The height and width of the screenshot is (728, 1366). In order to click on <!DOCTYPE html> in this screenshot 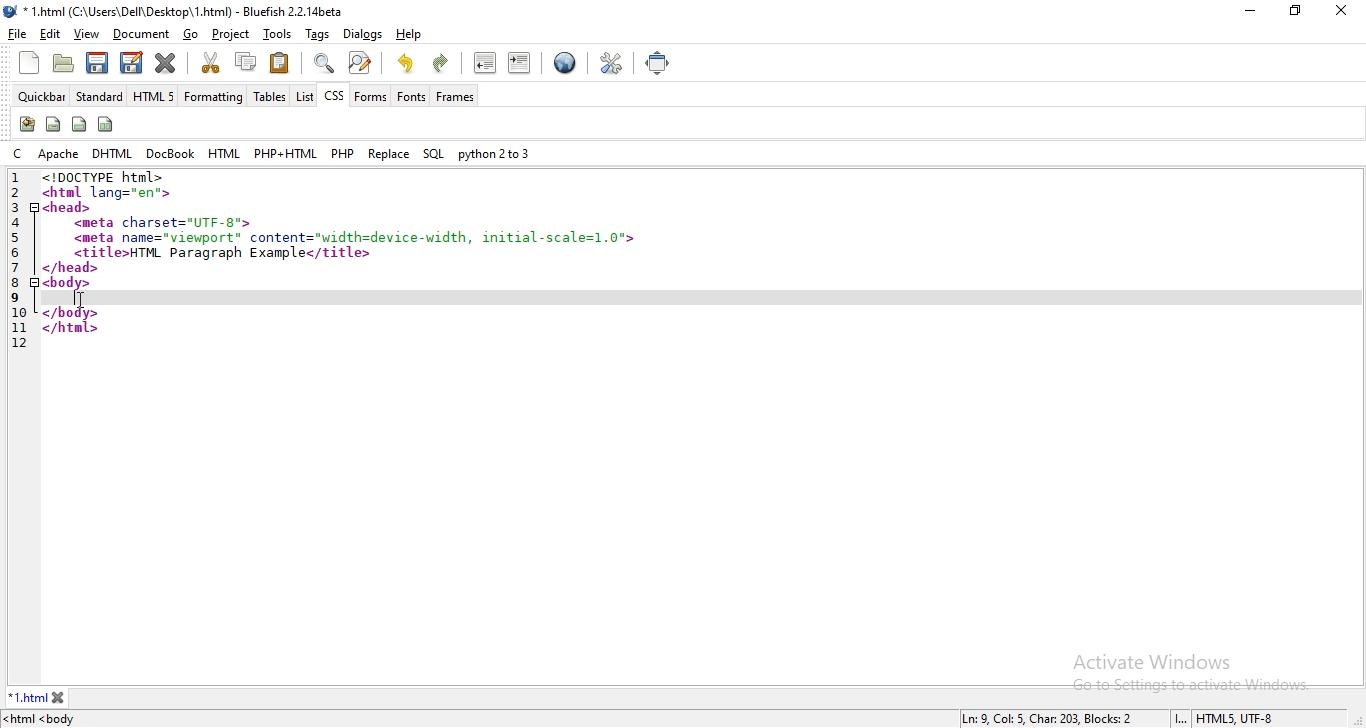, I will do `click(110, 177)`.